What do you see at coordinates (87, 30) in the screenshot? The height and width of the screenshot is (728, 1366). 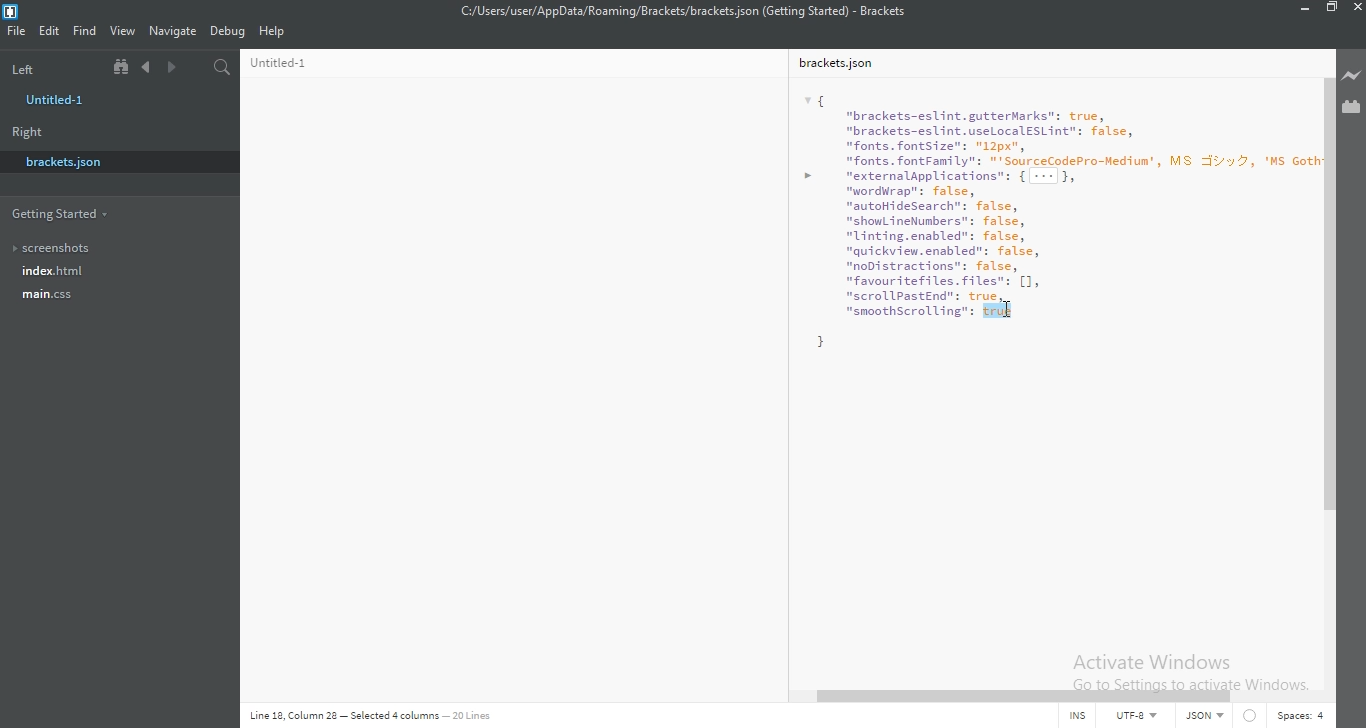 I see `Find` at bounding box center [87, 30].